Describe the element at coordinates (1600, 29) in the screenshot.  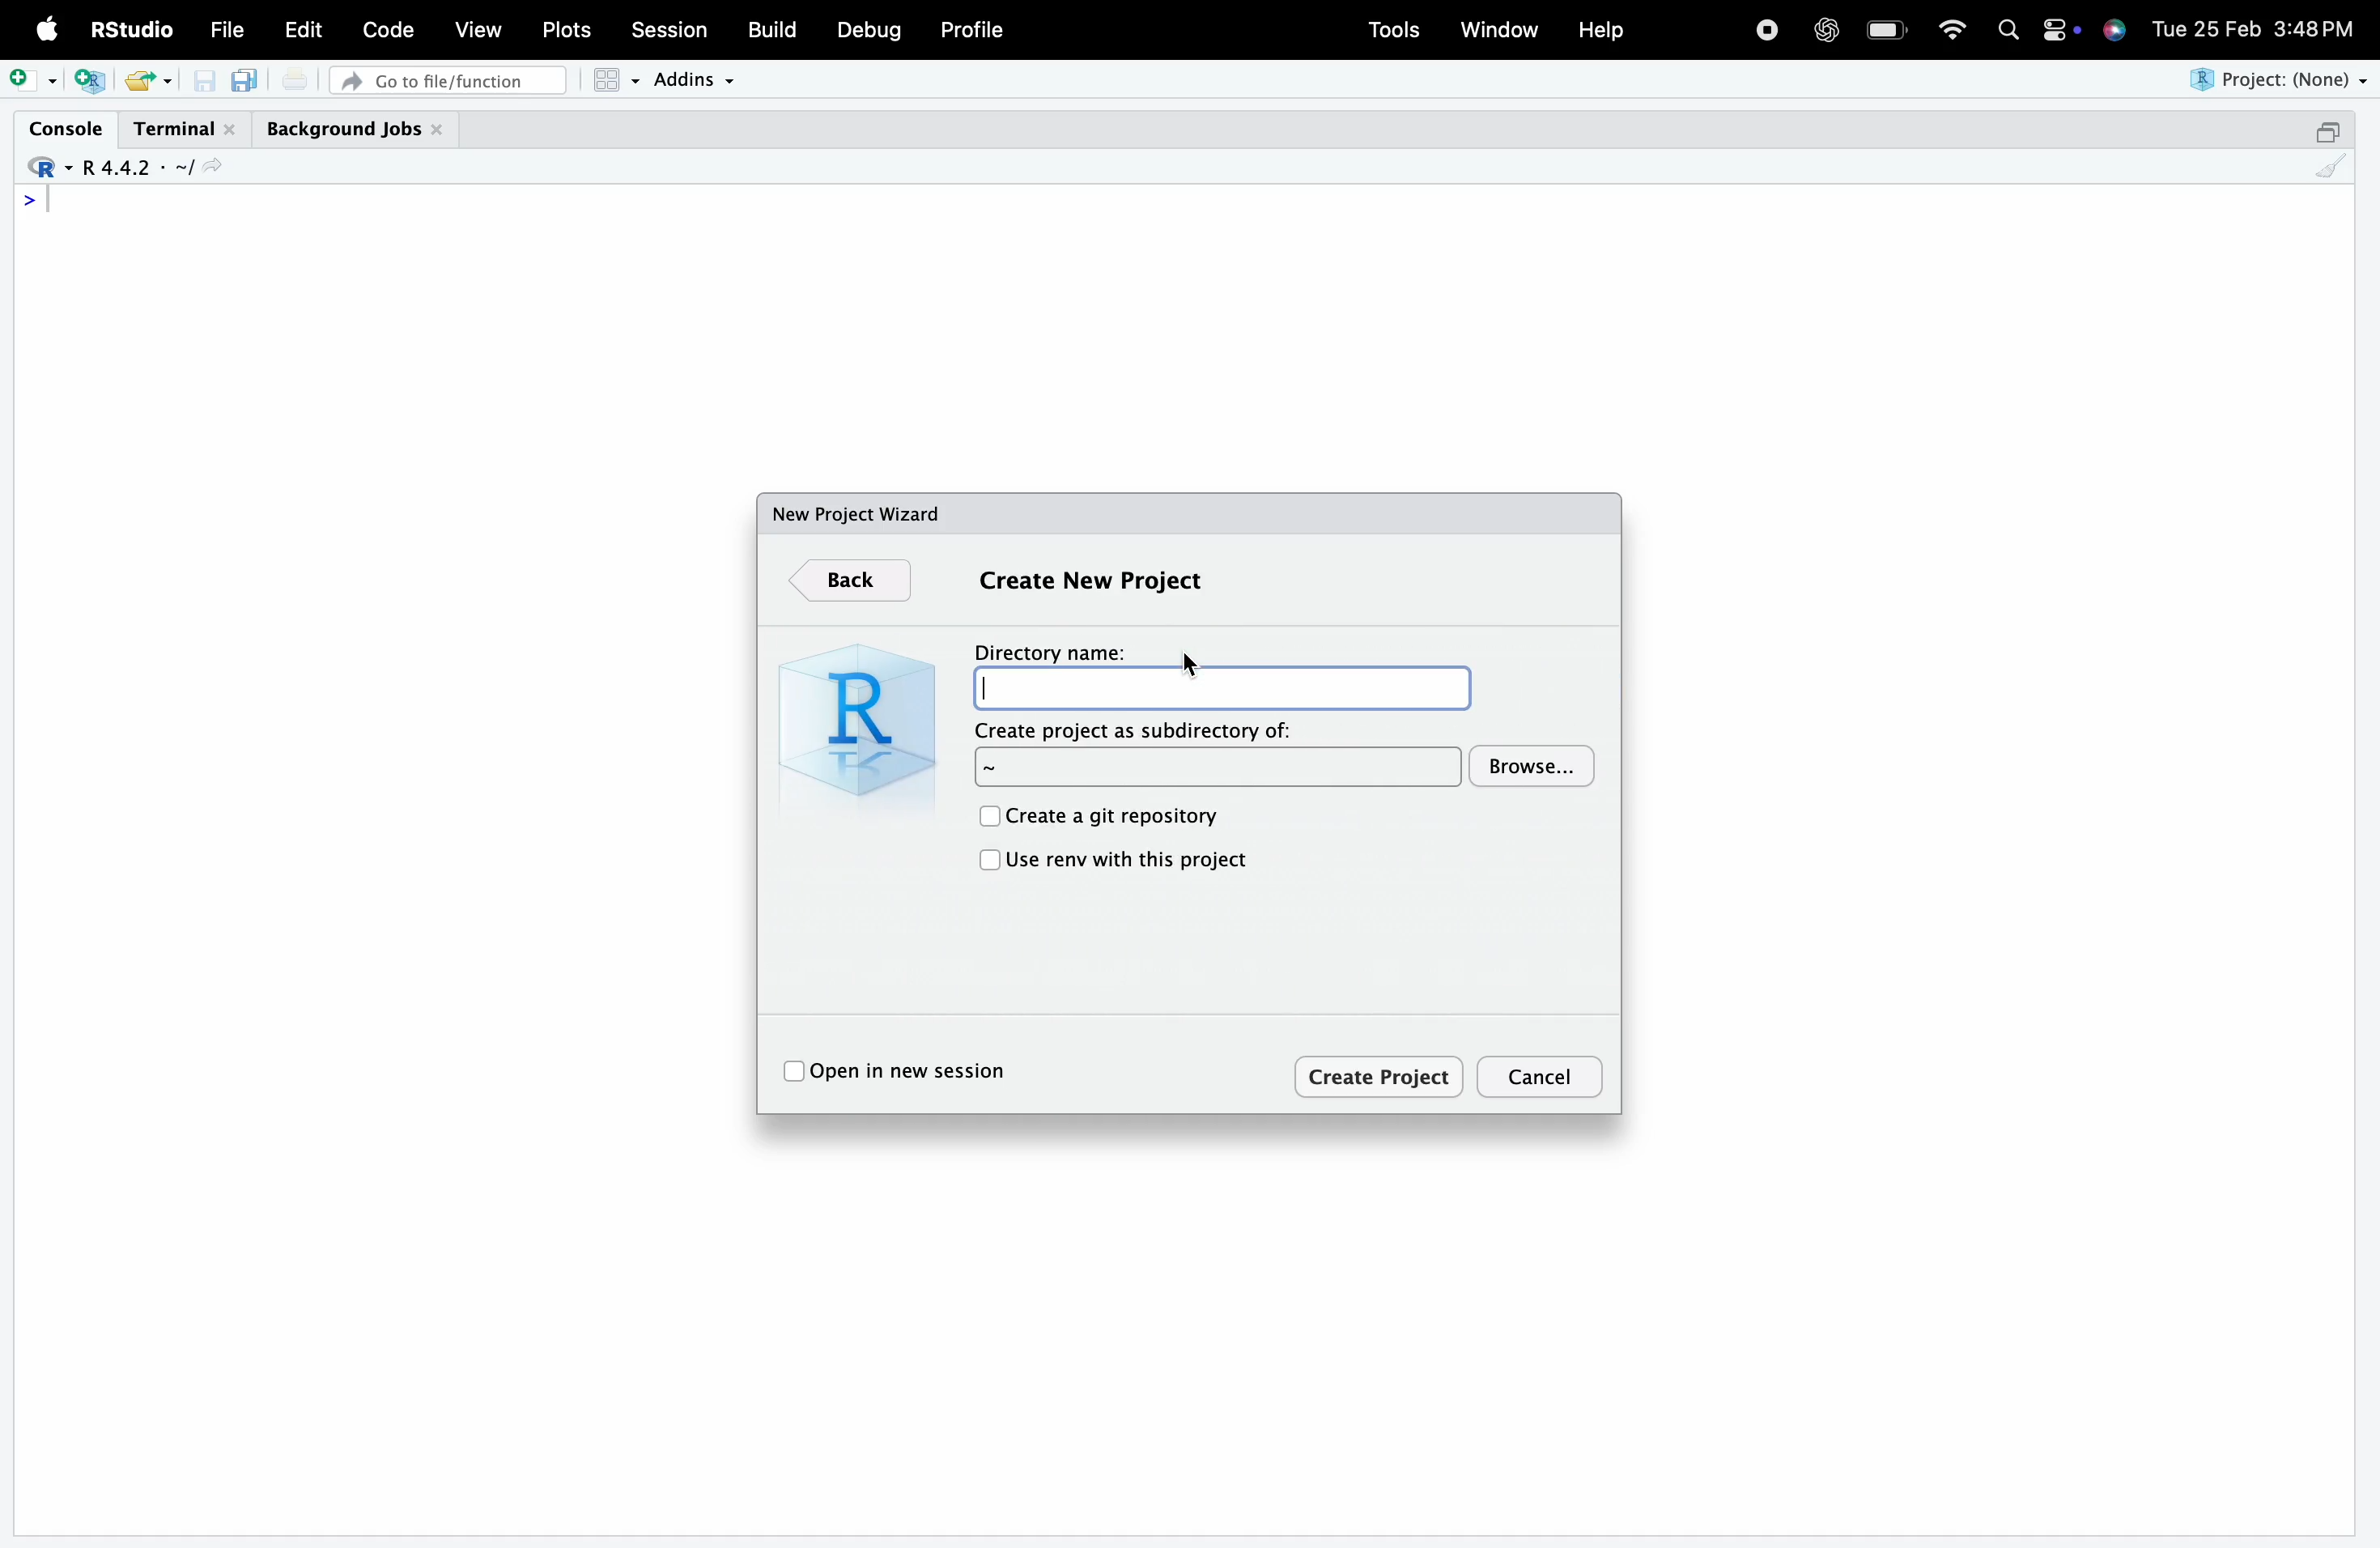
I see `Help` at that location.